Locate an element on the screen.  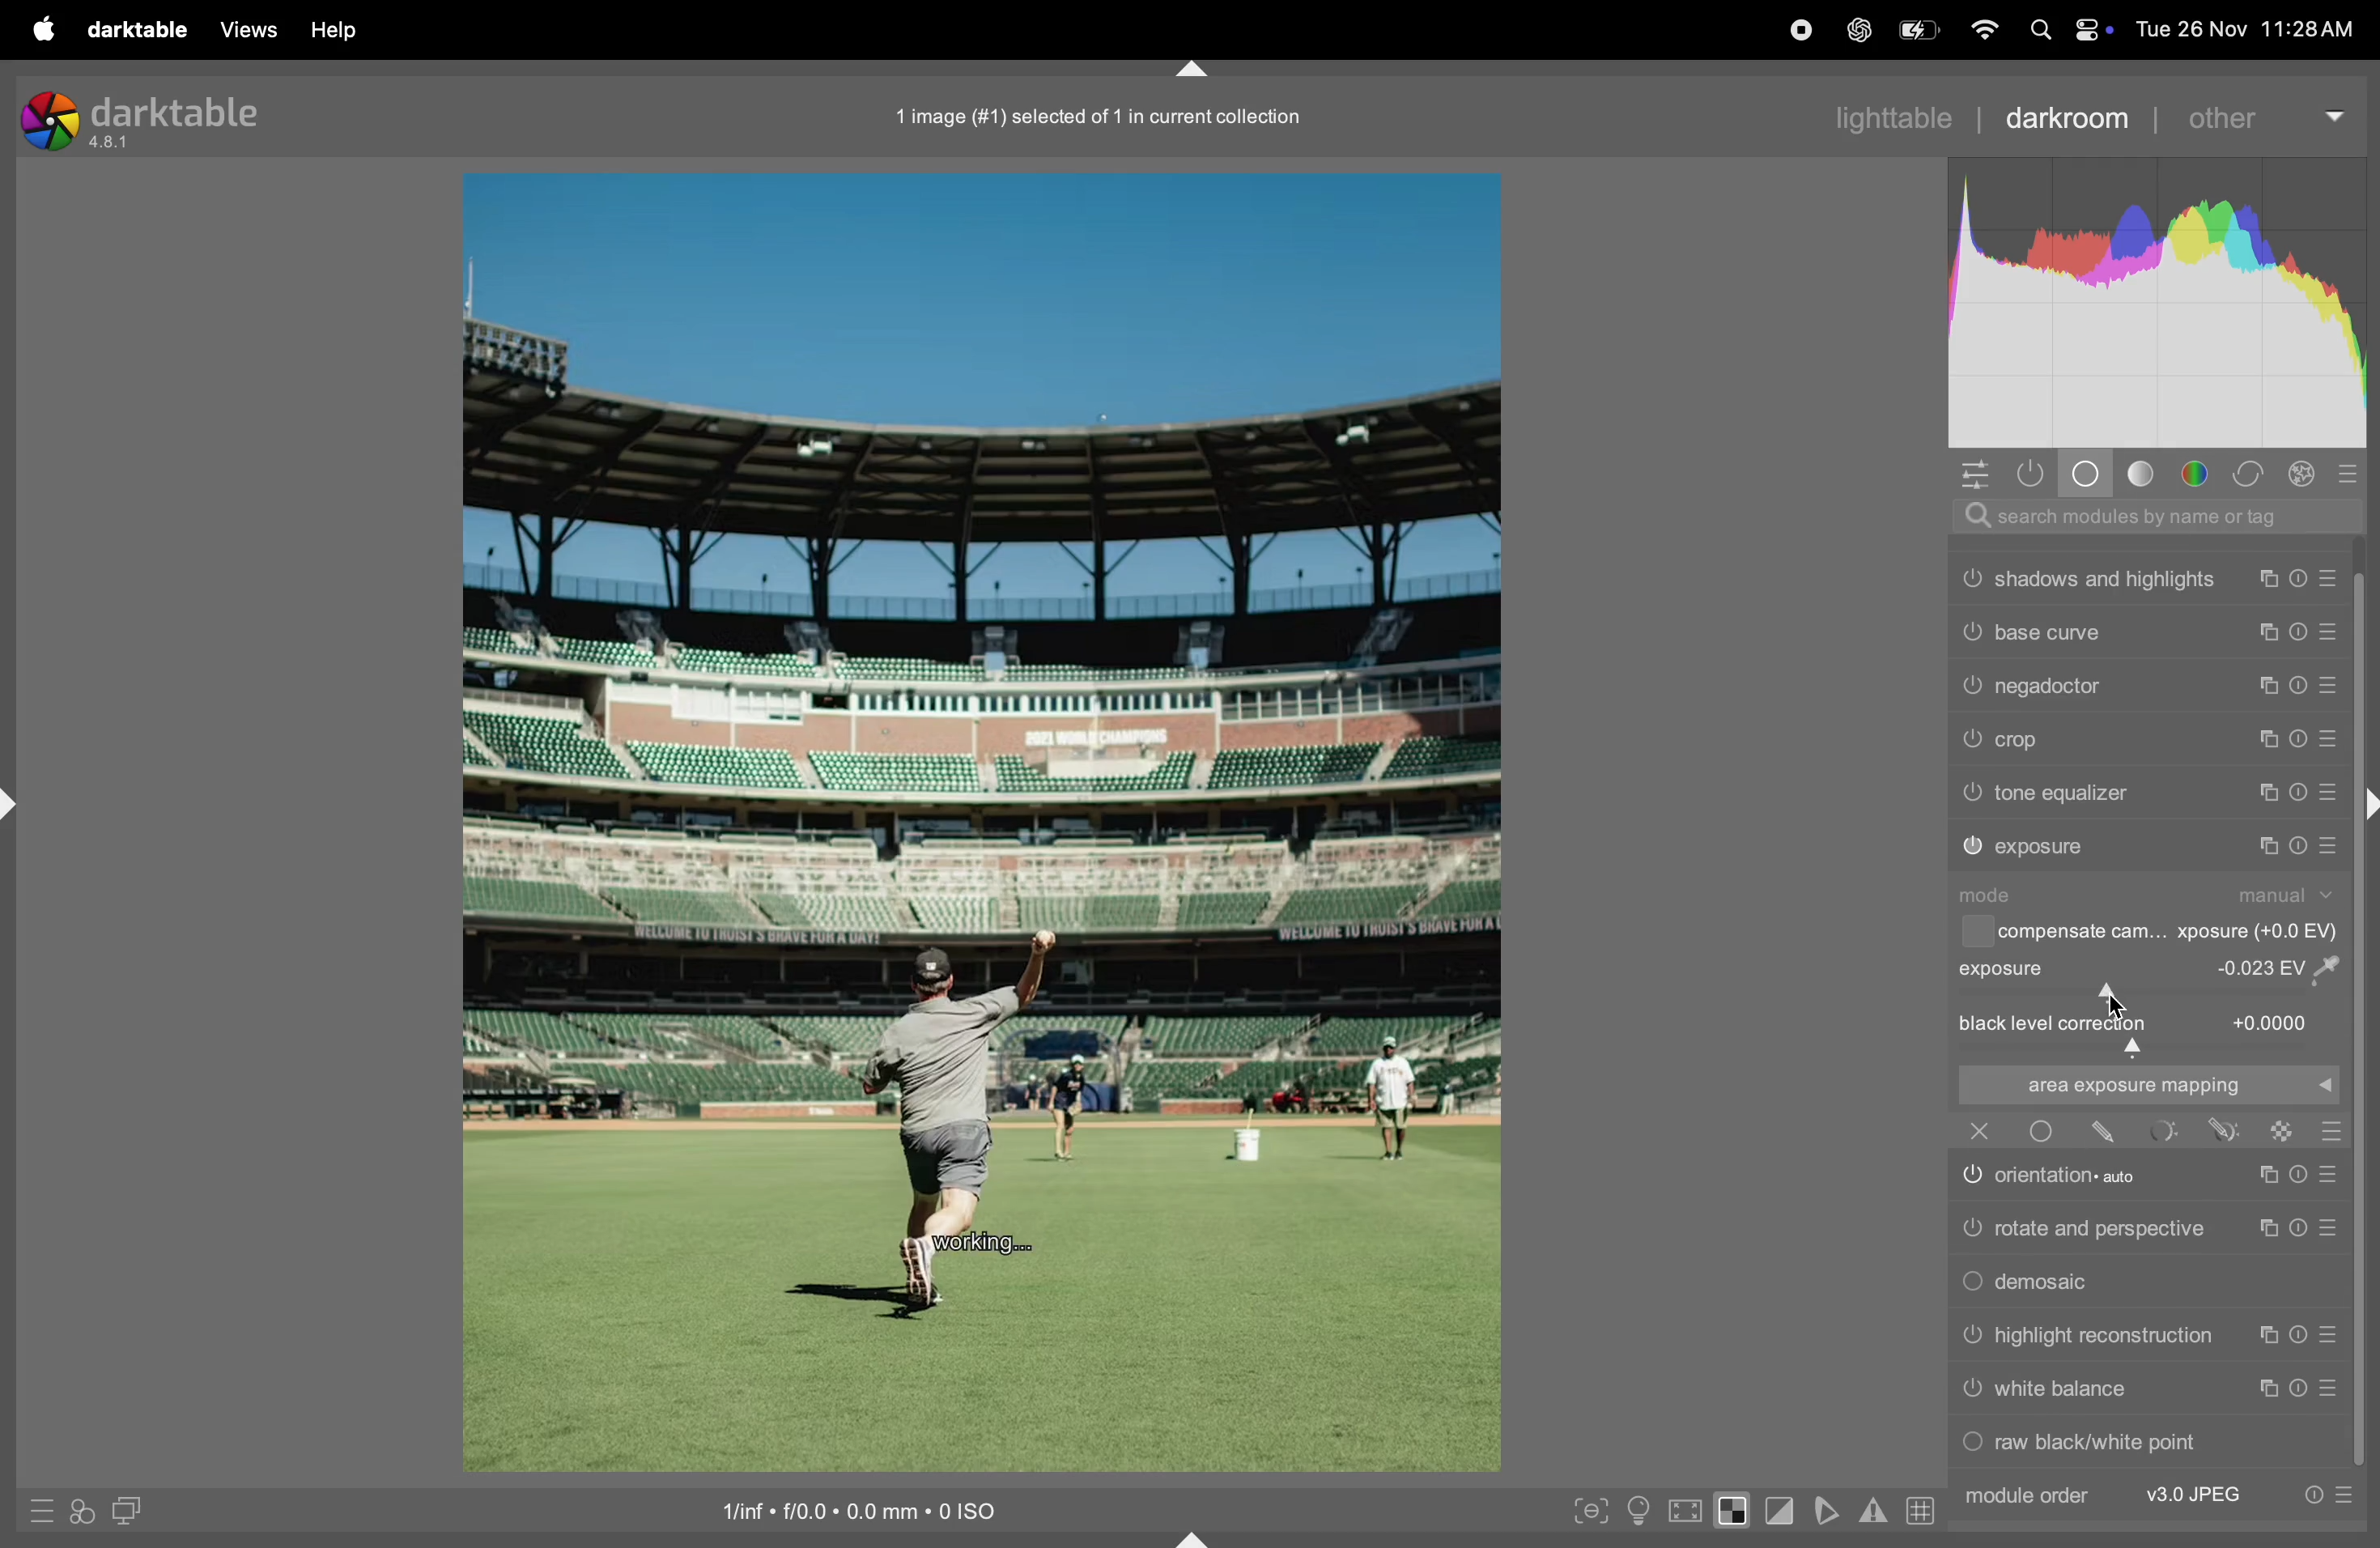
Switch on or off is located at coordinates (1971, 688).